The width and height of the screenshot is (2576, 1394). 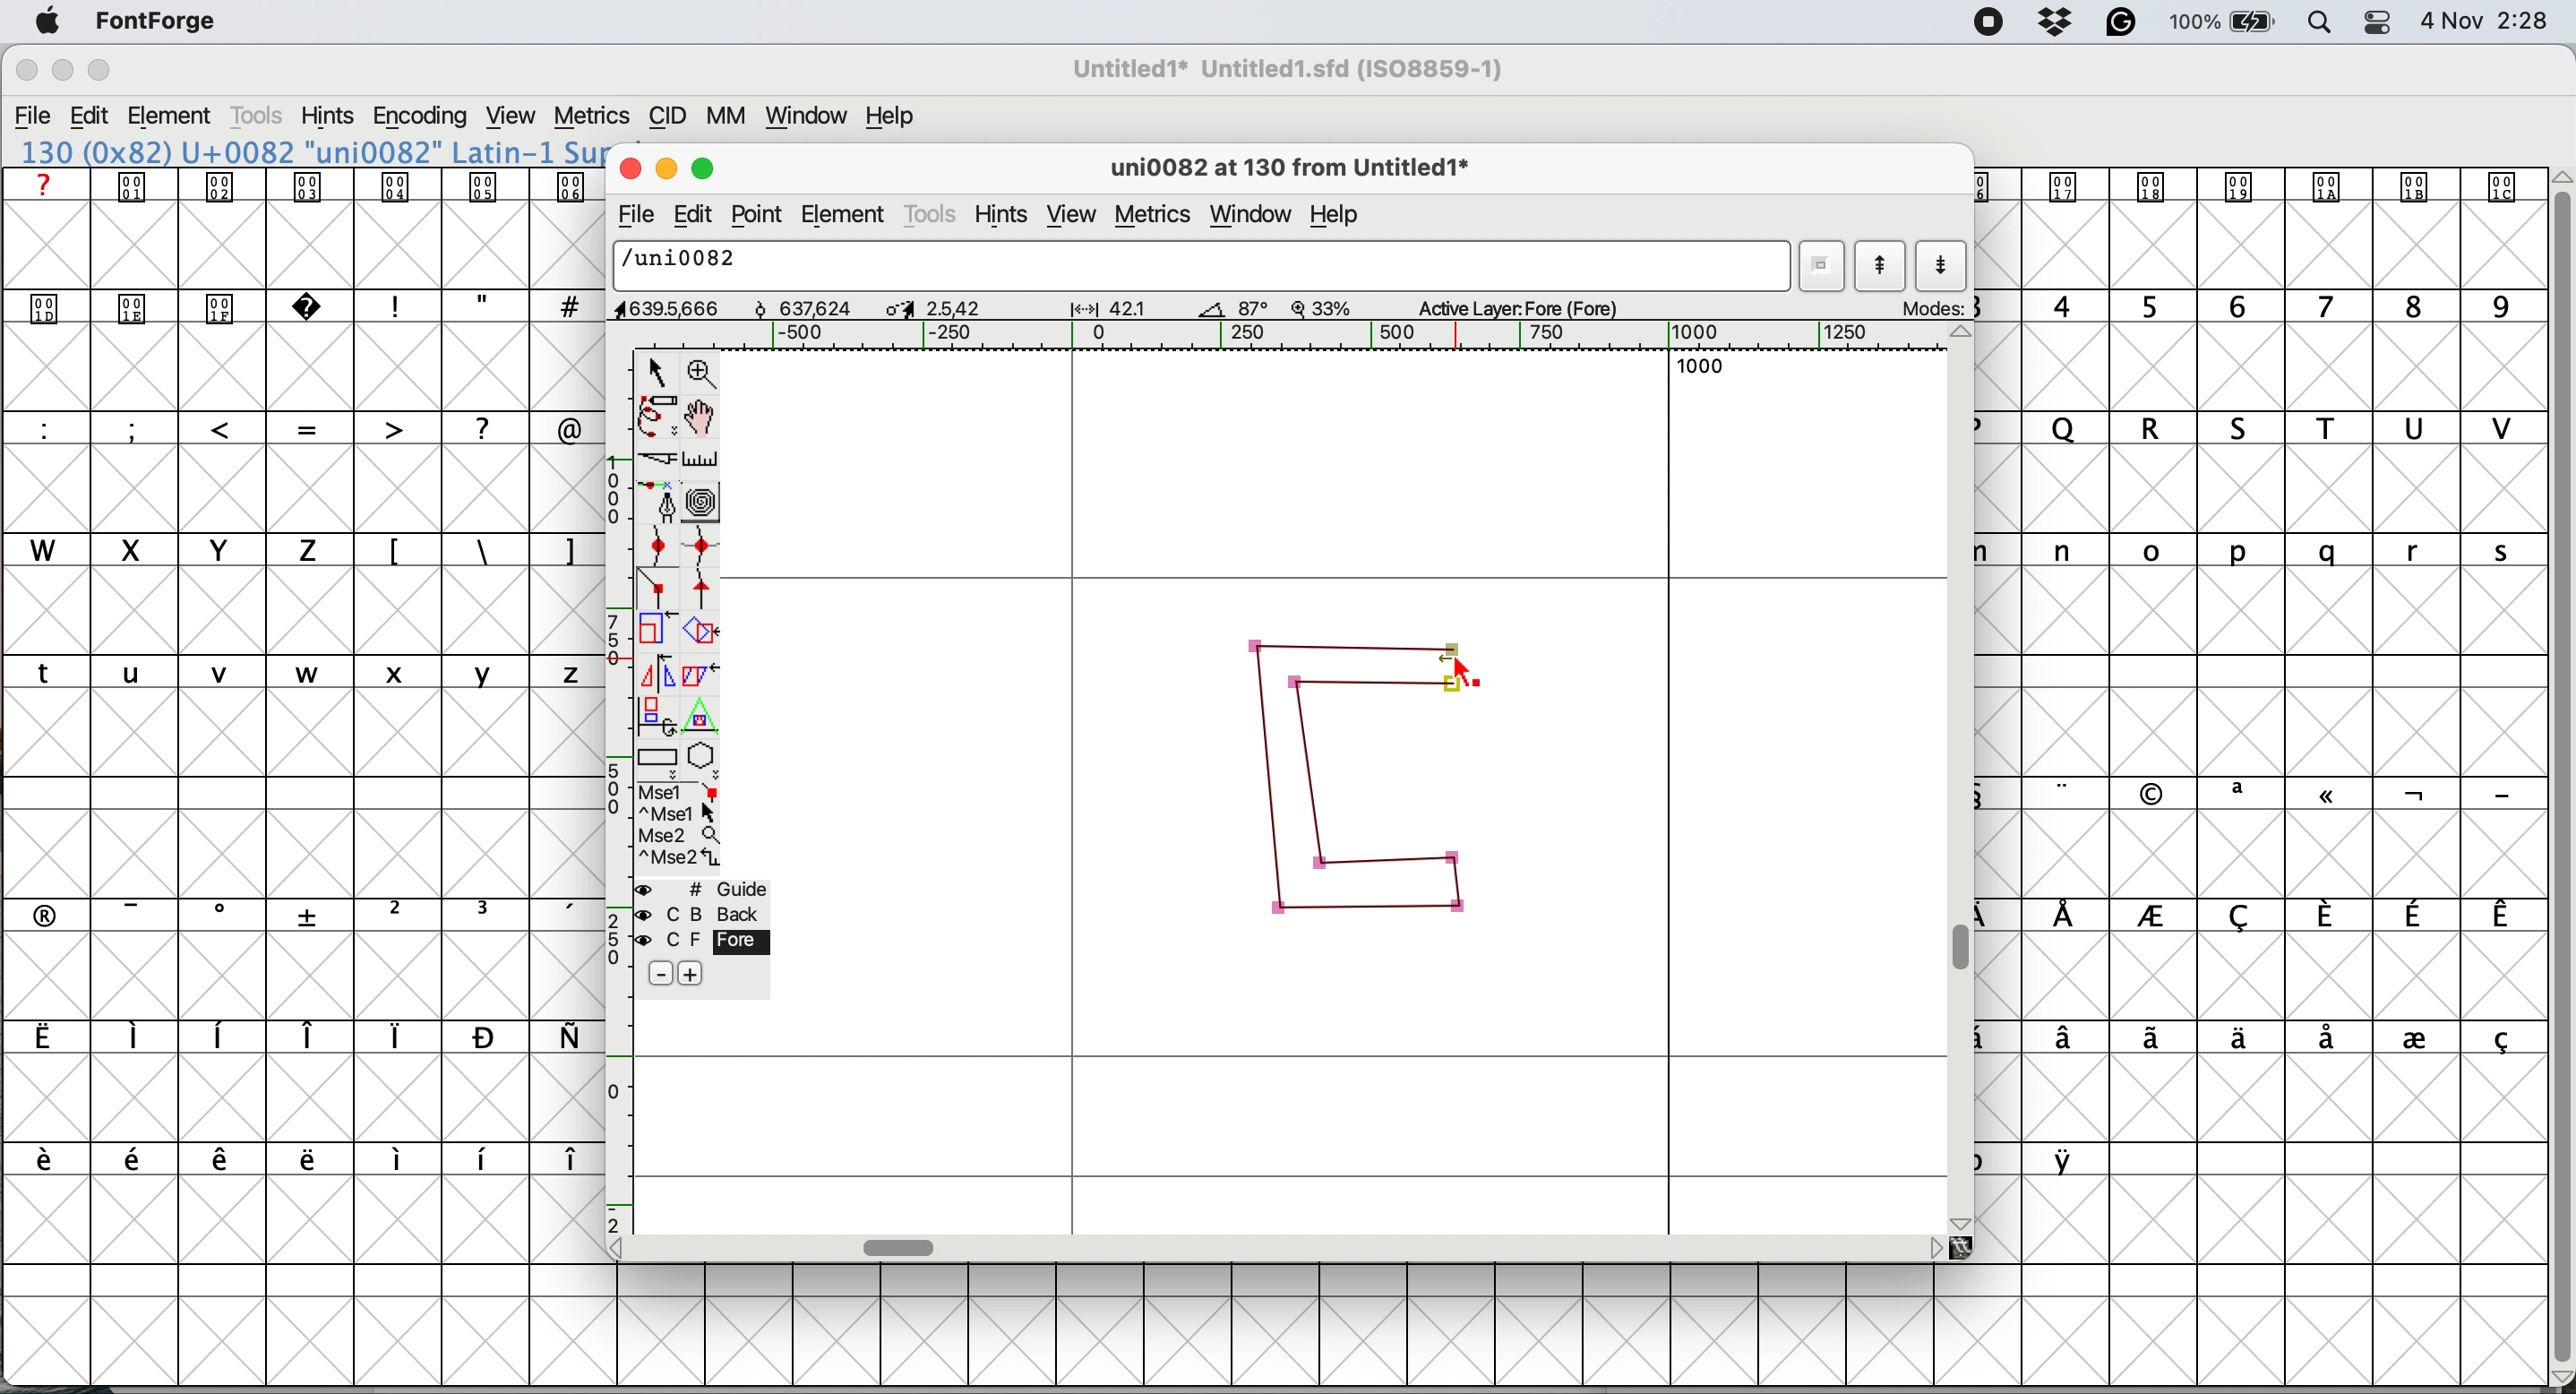 What do you see at coordinates (1264, 780) in the screenshot?
I see `corner points connected` at bounding box center [1264, 780].